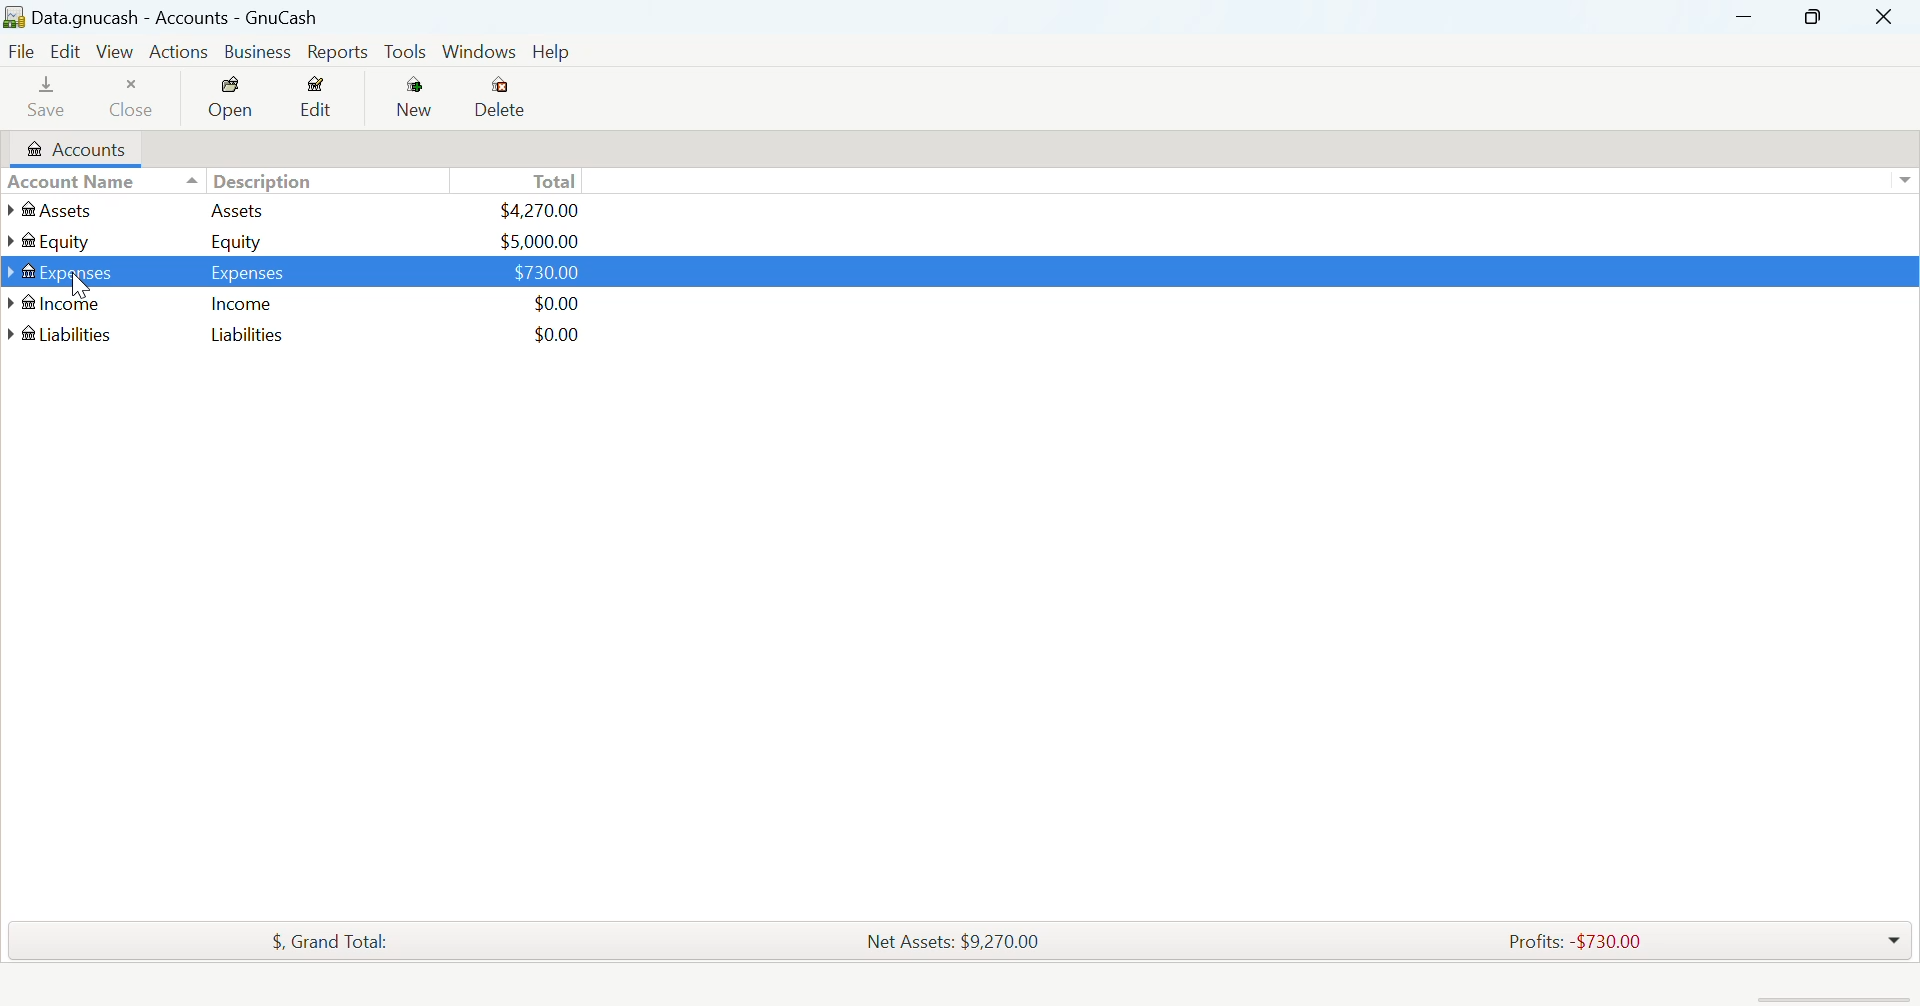  What do you see at coordinates (1812, 16) in the screenshot?
I see `Minimize` at bounding box center [1812, 16].